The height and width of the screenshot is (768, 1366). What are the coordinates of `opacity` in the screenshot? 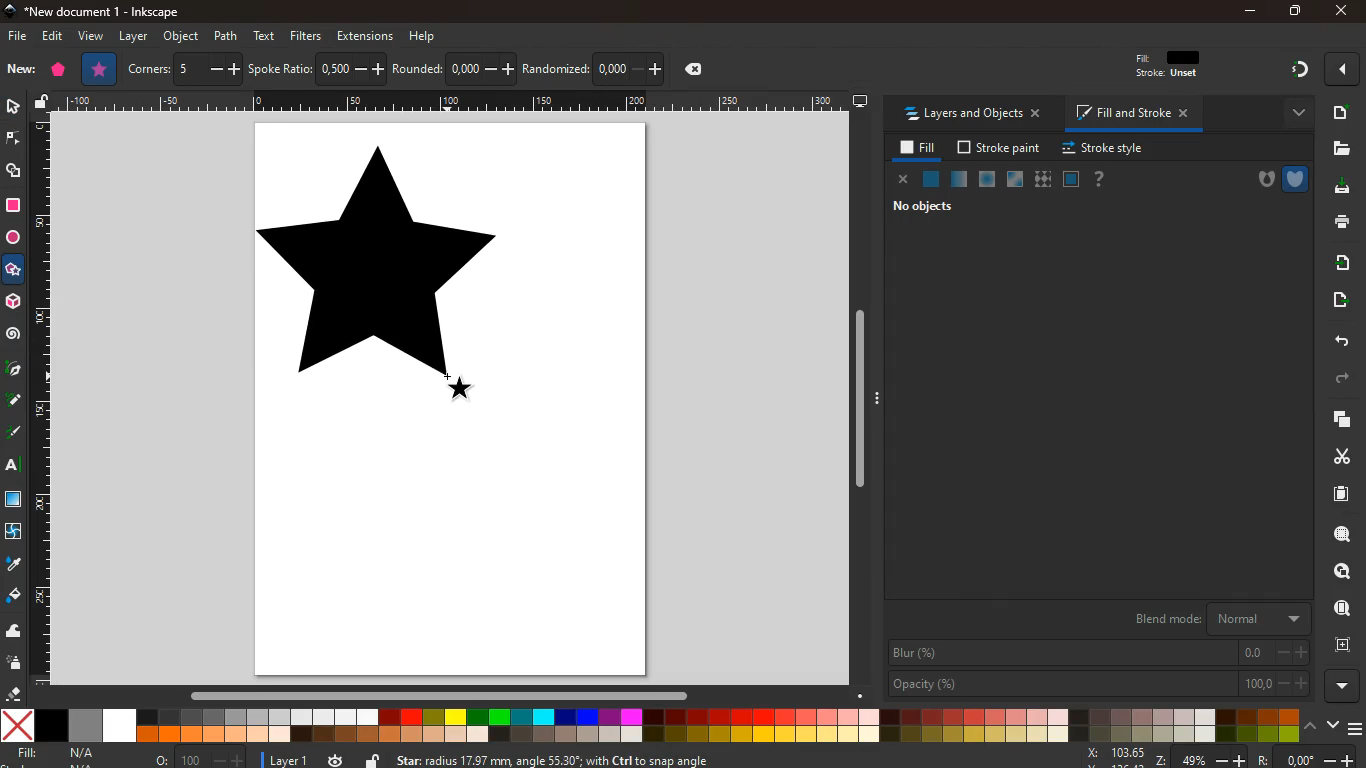 It's located at (1098, 685).